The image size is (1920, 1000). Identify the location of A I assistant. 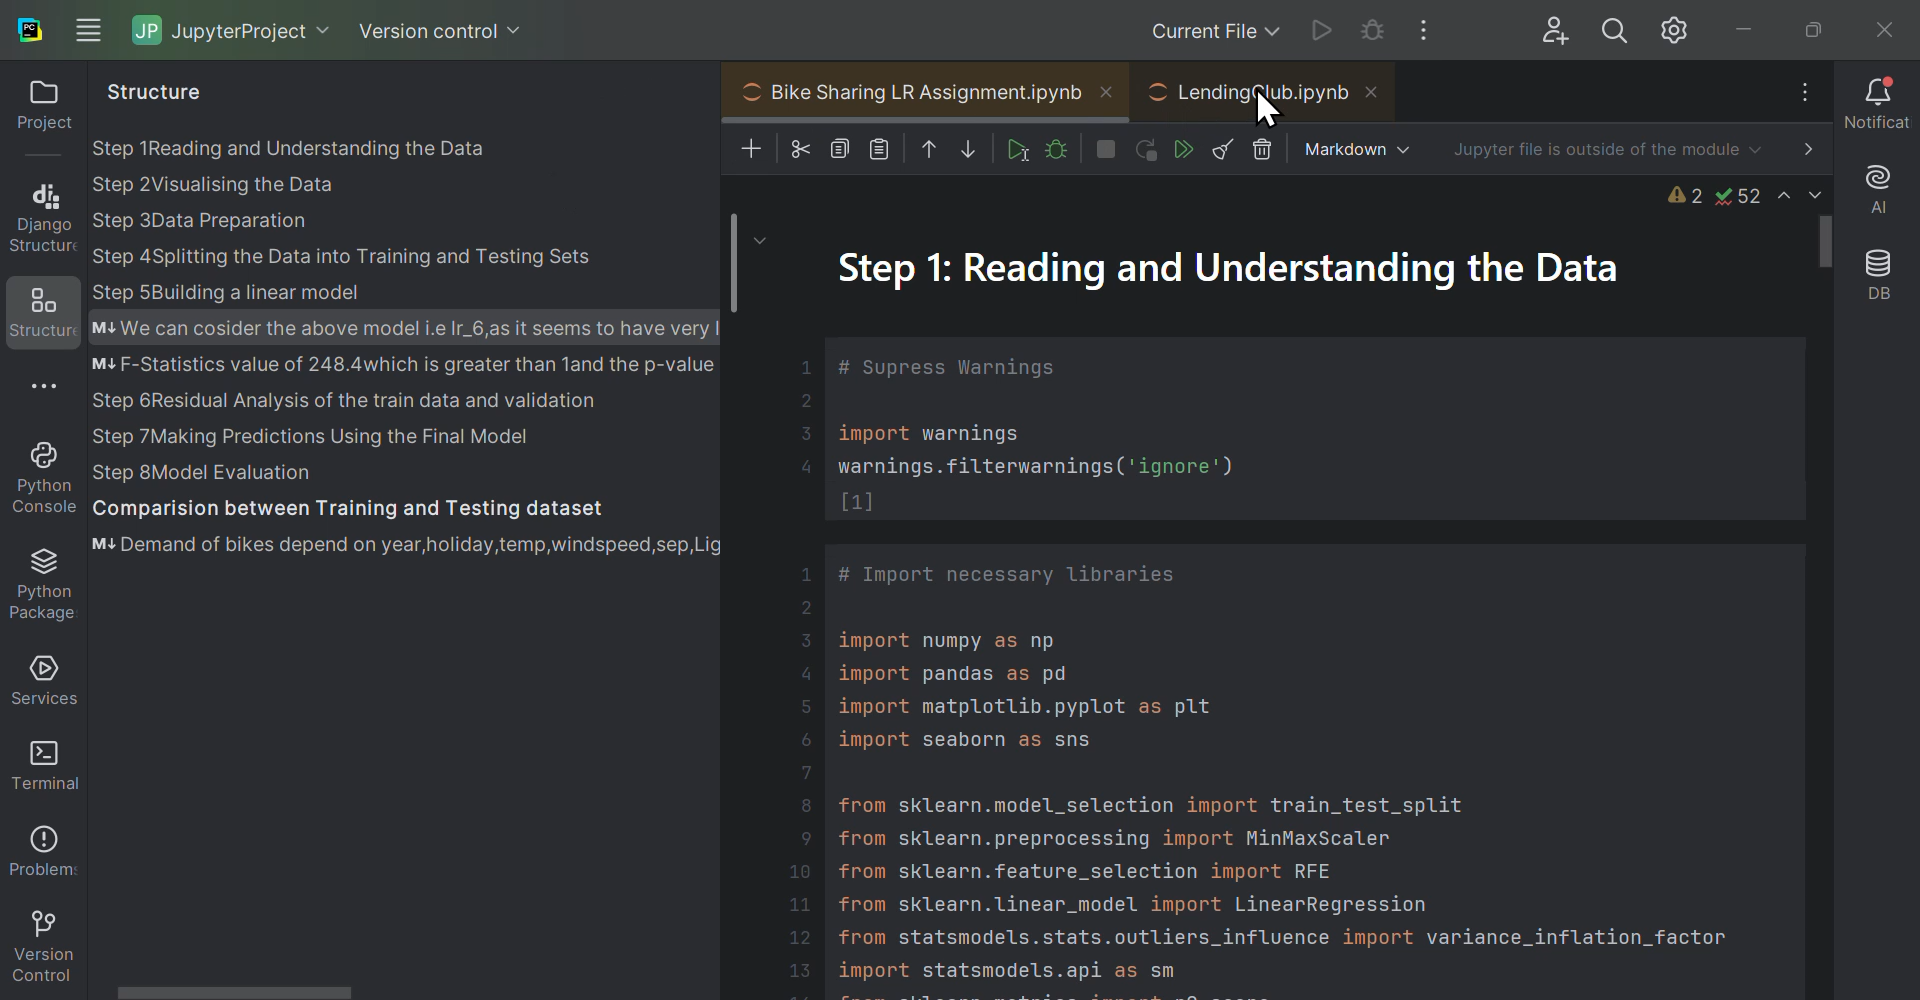
(1880, 191).